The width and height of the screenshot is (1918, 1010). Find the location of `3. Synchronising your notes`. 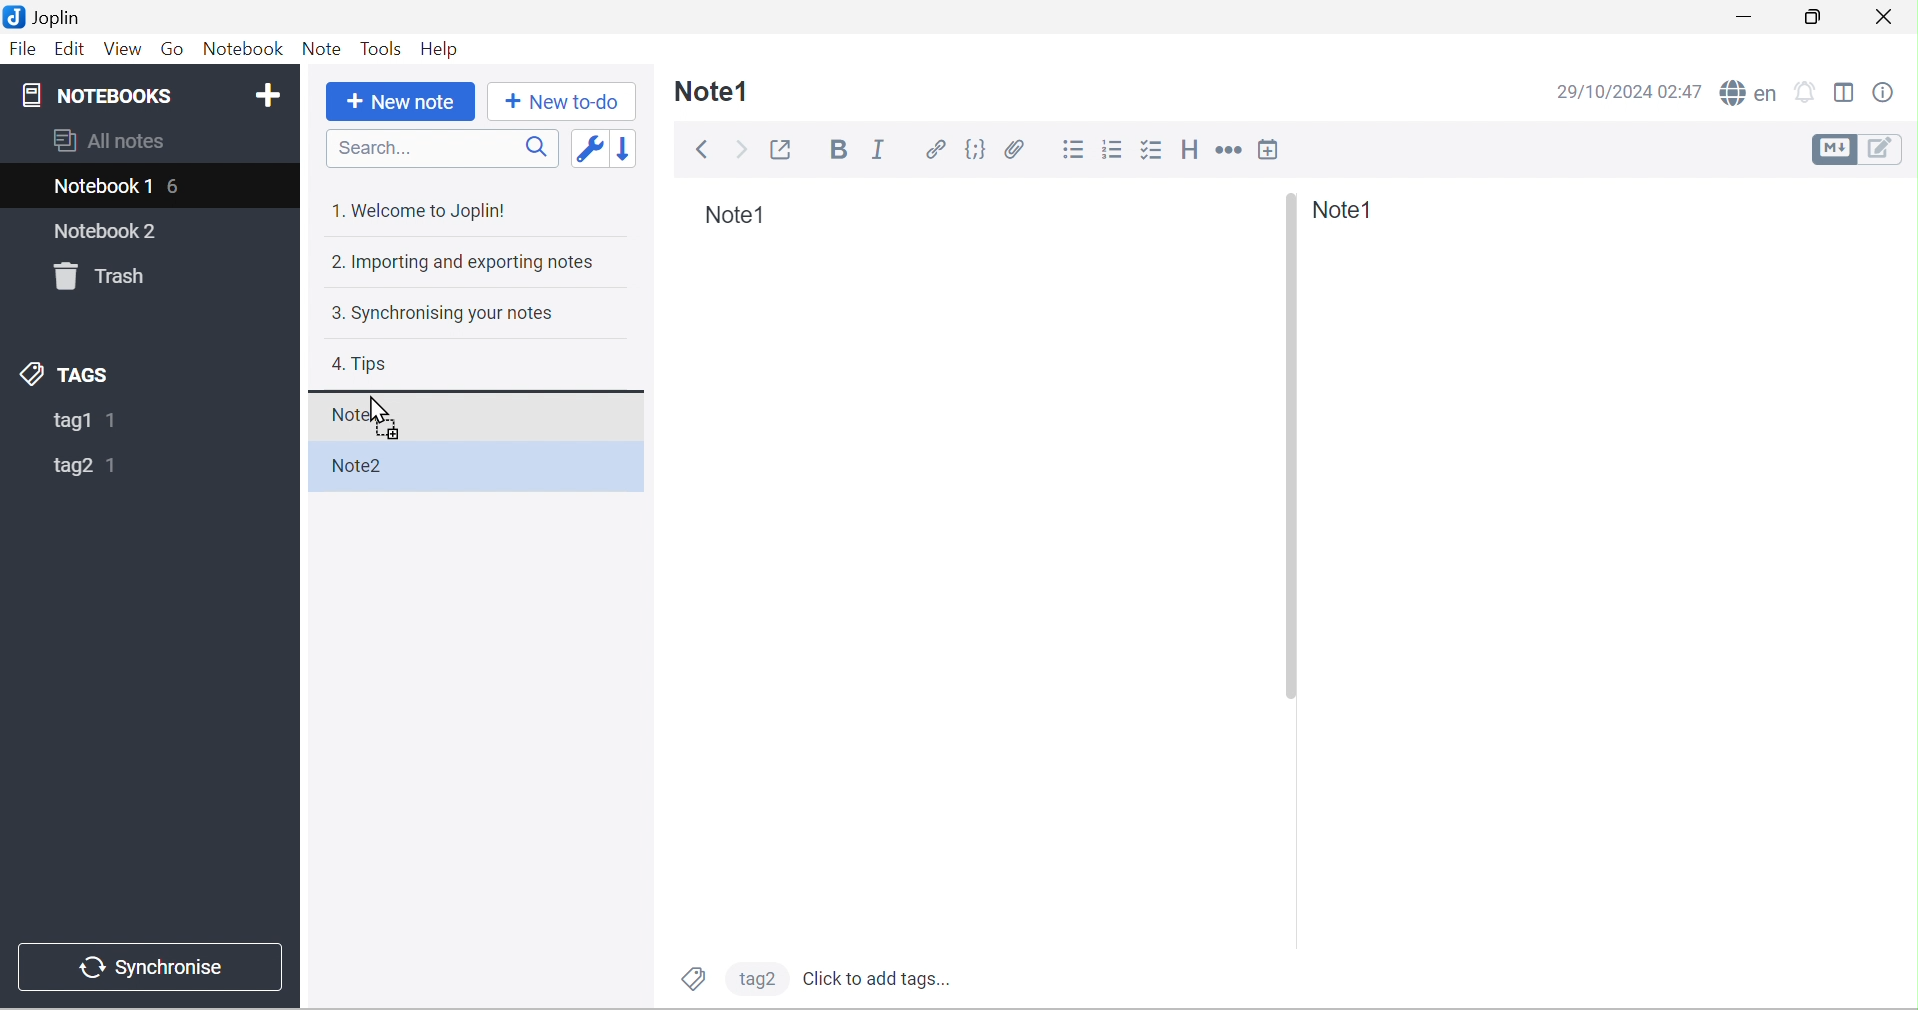

3. Synchronising your notes is located at coordinates (442, 319).